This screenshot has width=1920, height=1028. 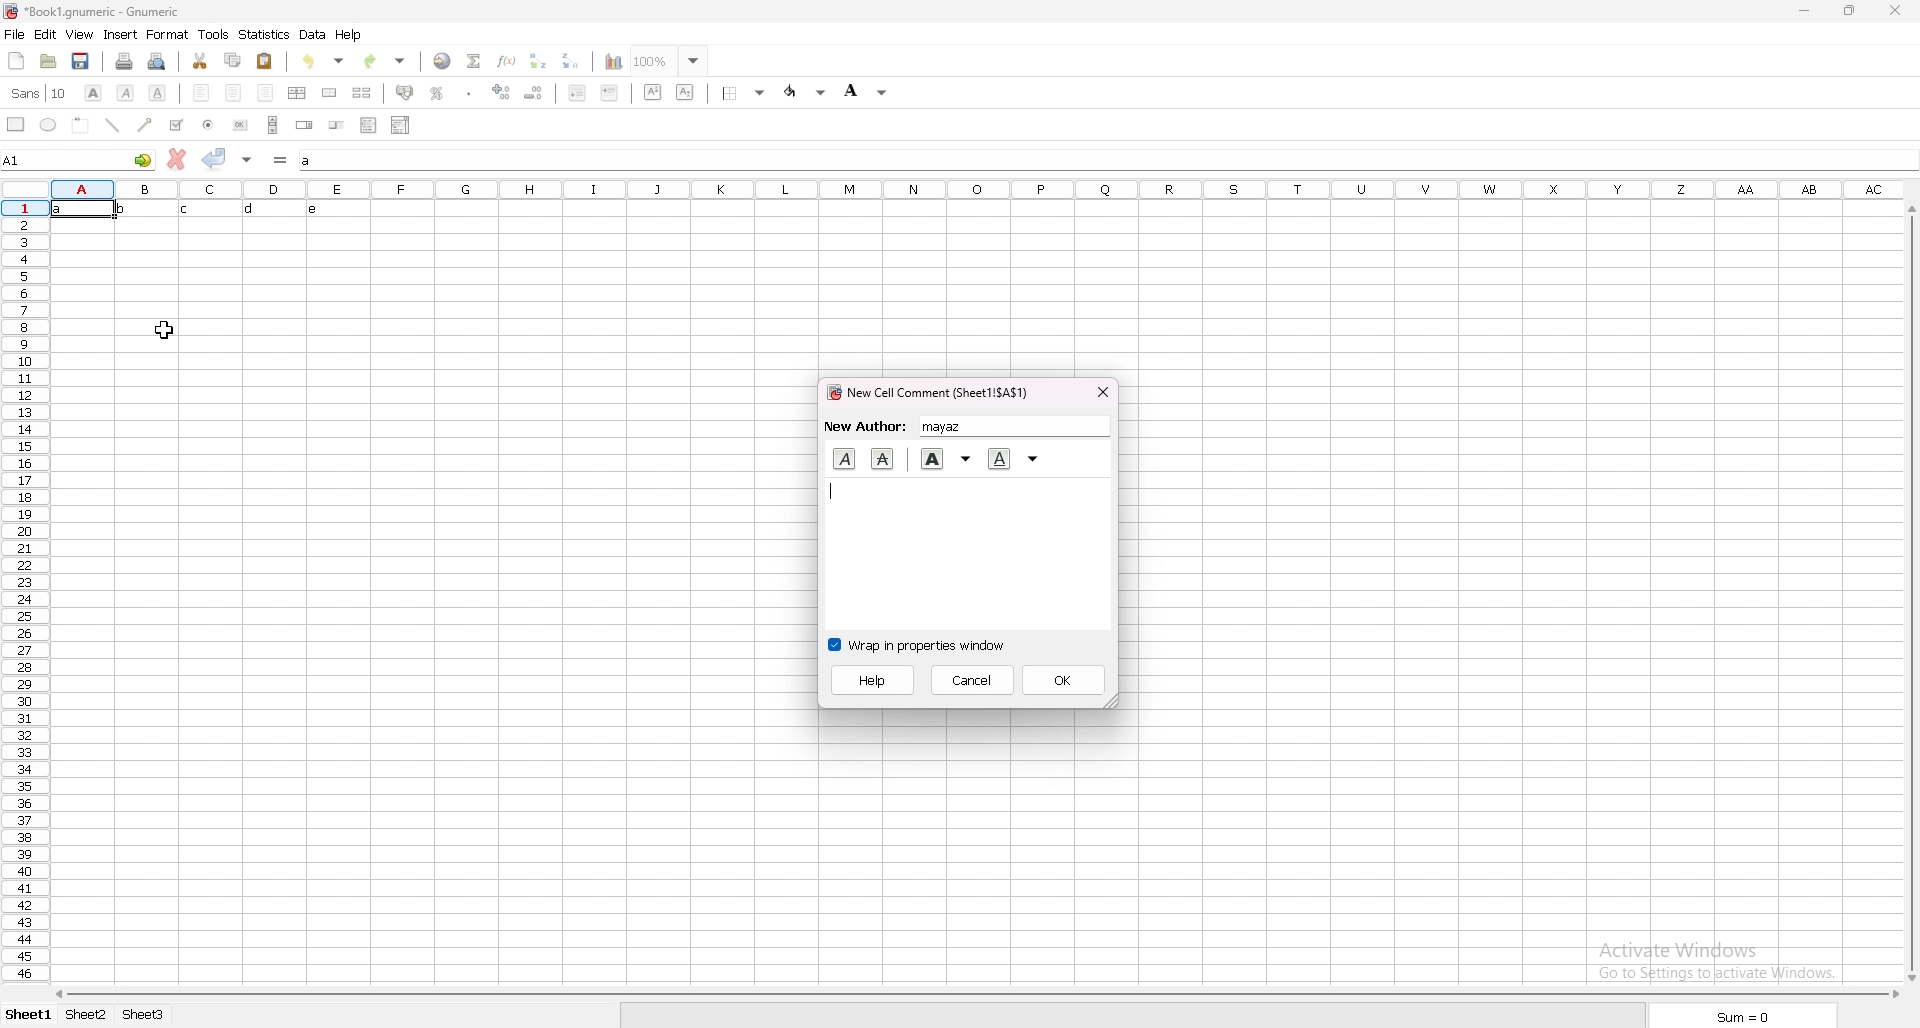 I want to click on slider, so click(x=337, y=126).